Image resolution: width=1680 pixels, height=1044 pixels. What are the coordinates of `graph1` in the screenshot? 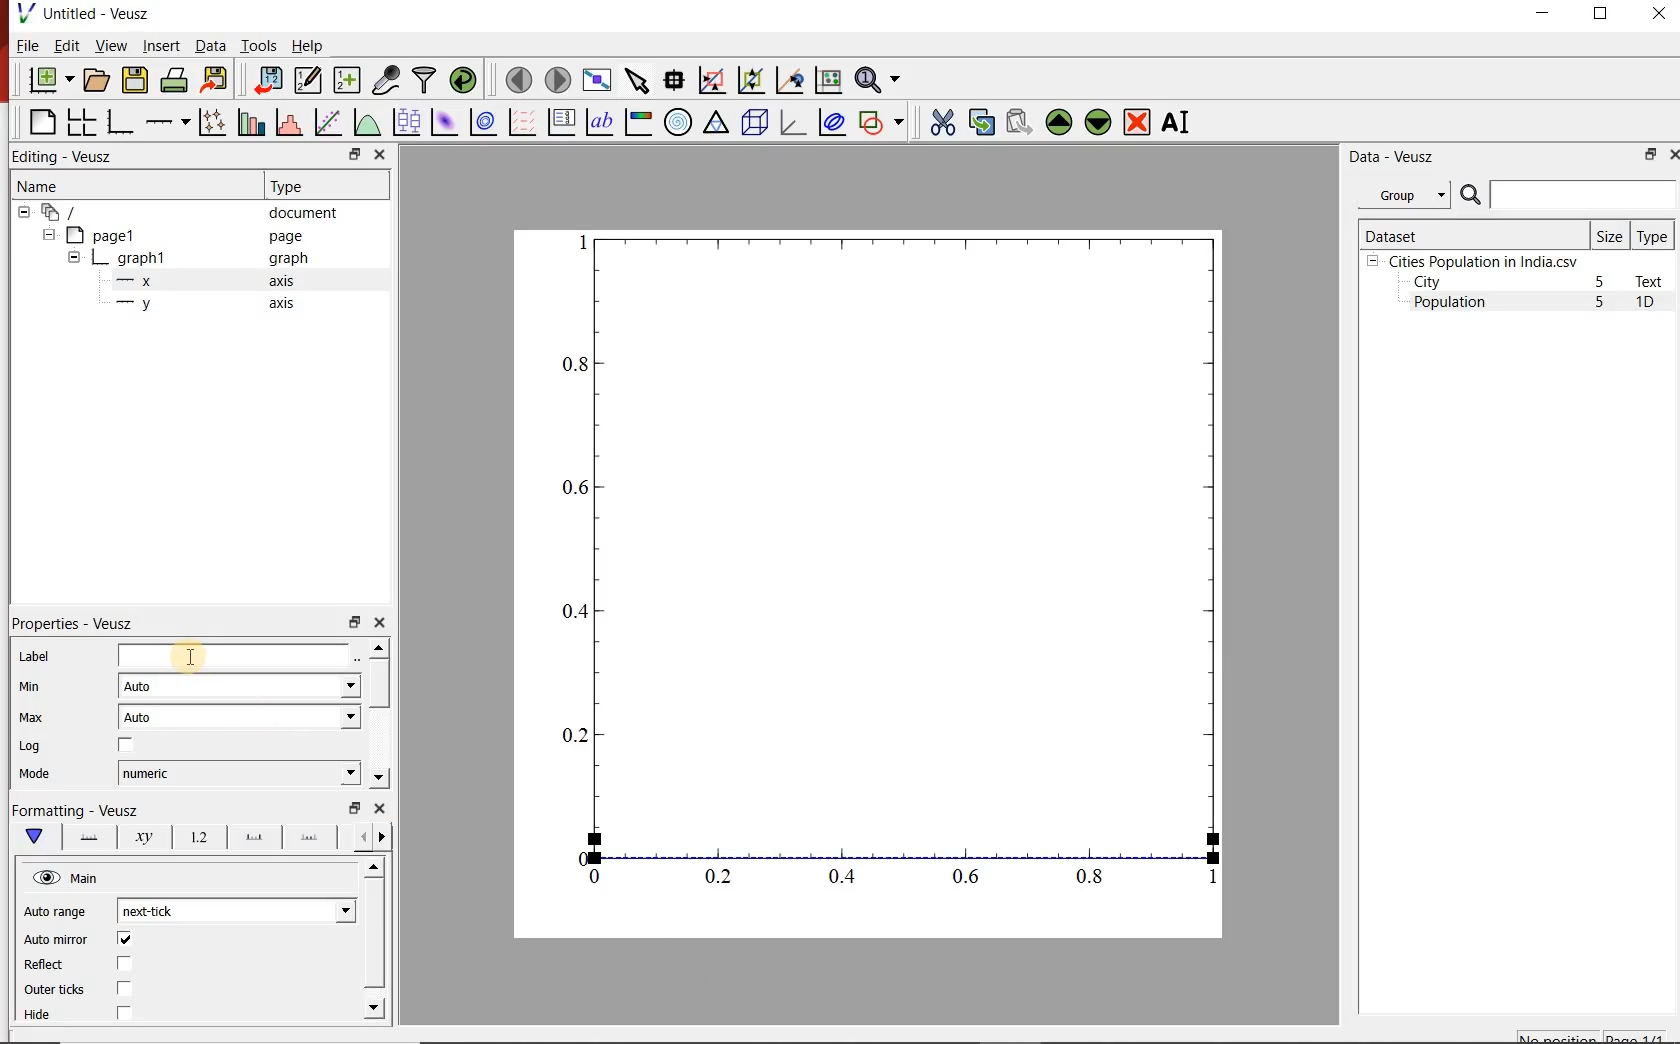 It's located at (191, 258).